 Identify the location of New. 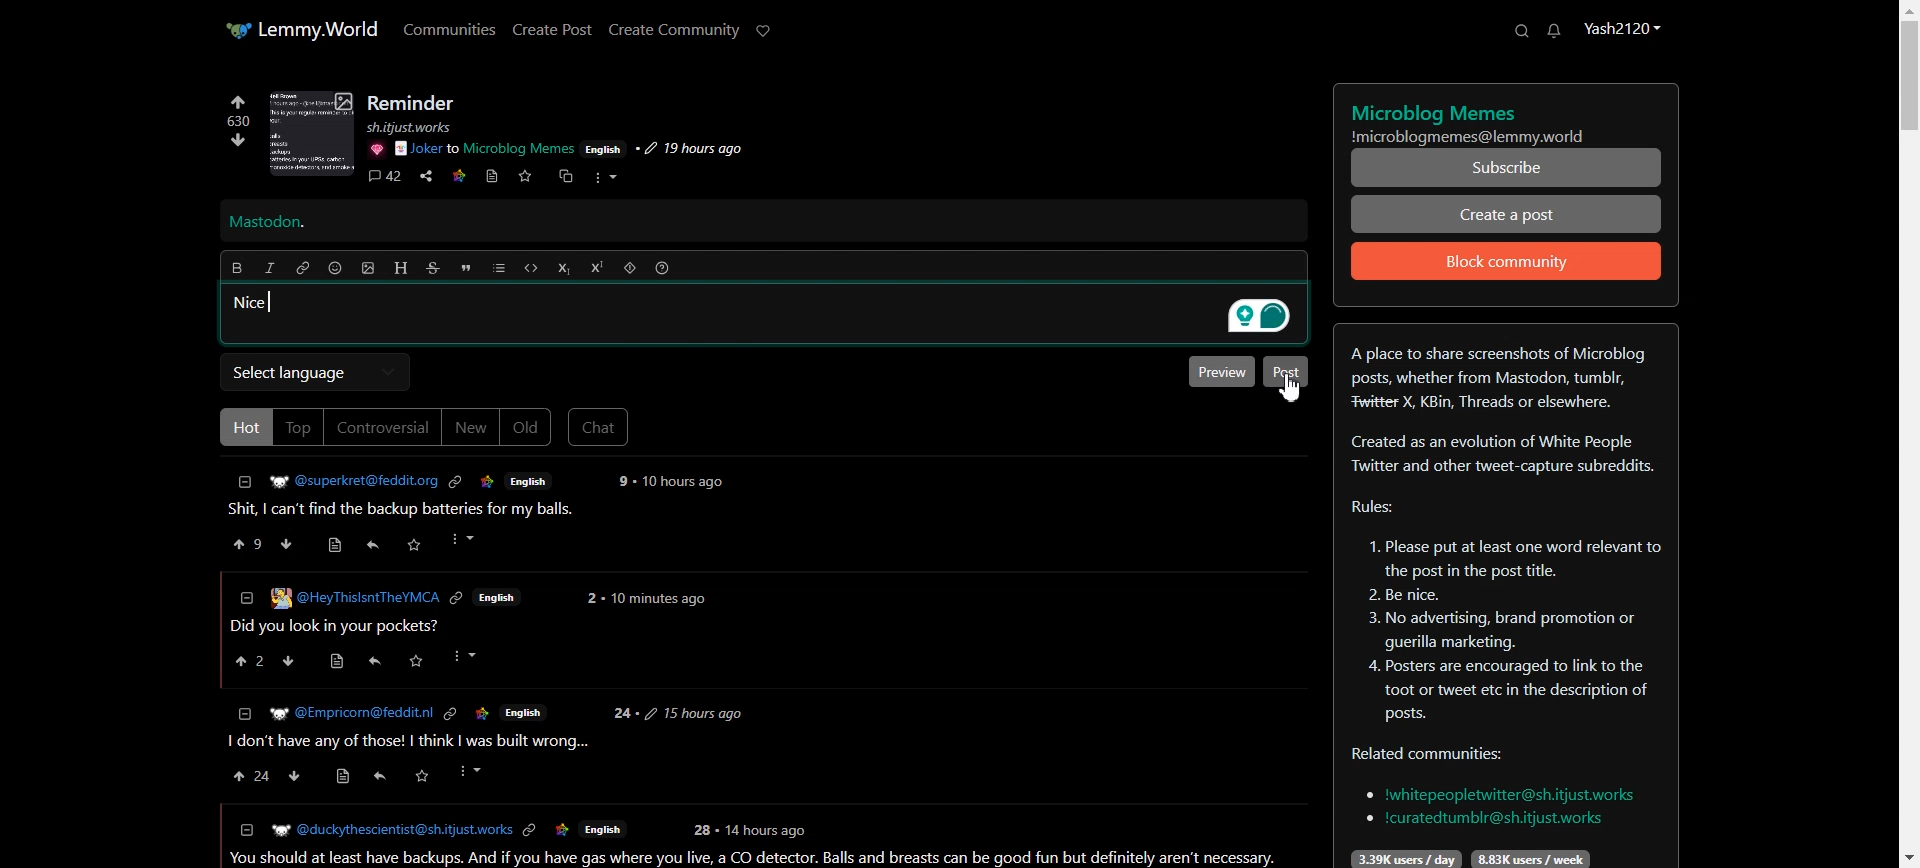
(470, 427).